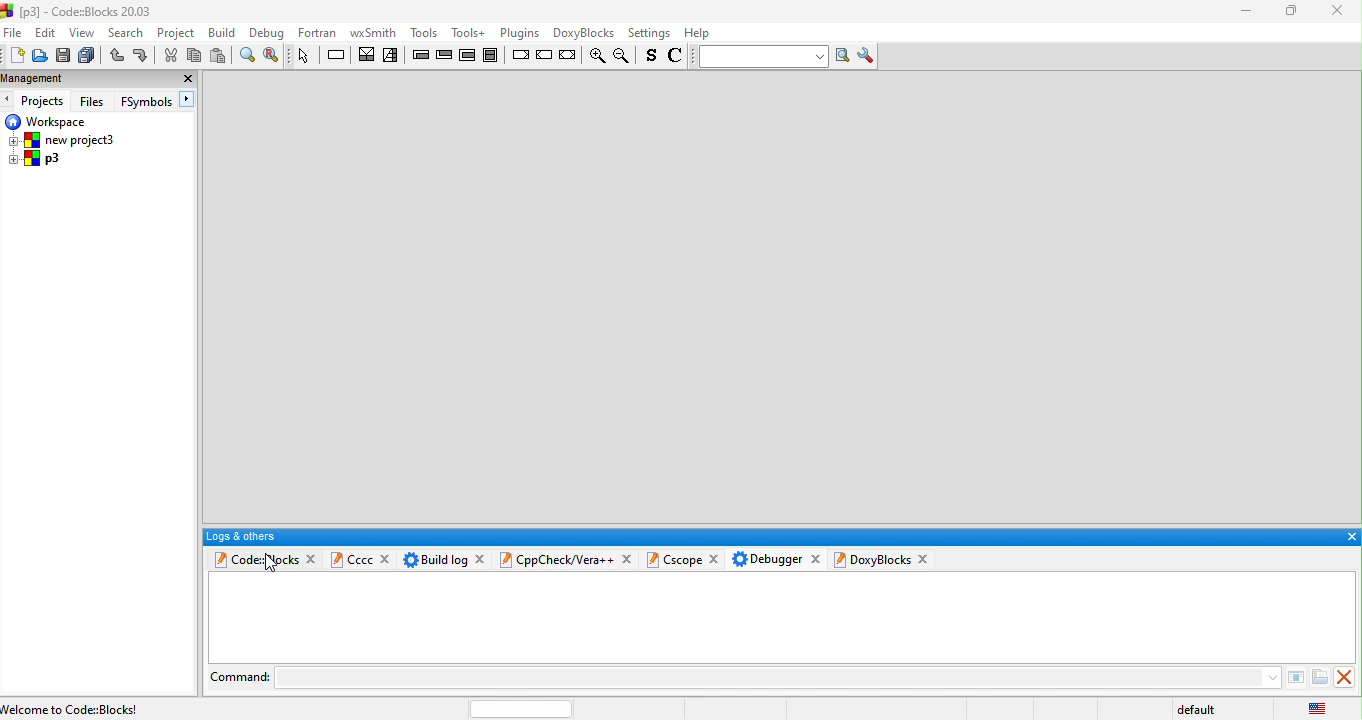  What do you see at coordinates (482, 558) in the screenshot?
I see `close` at bounding box center [482, 558].